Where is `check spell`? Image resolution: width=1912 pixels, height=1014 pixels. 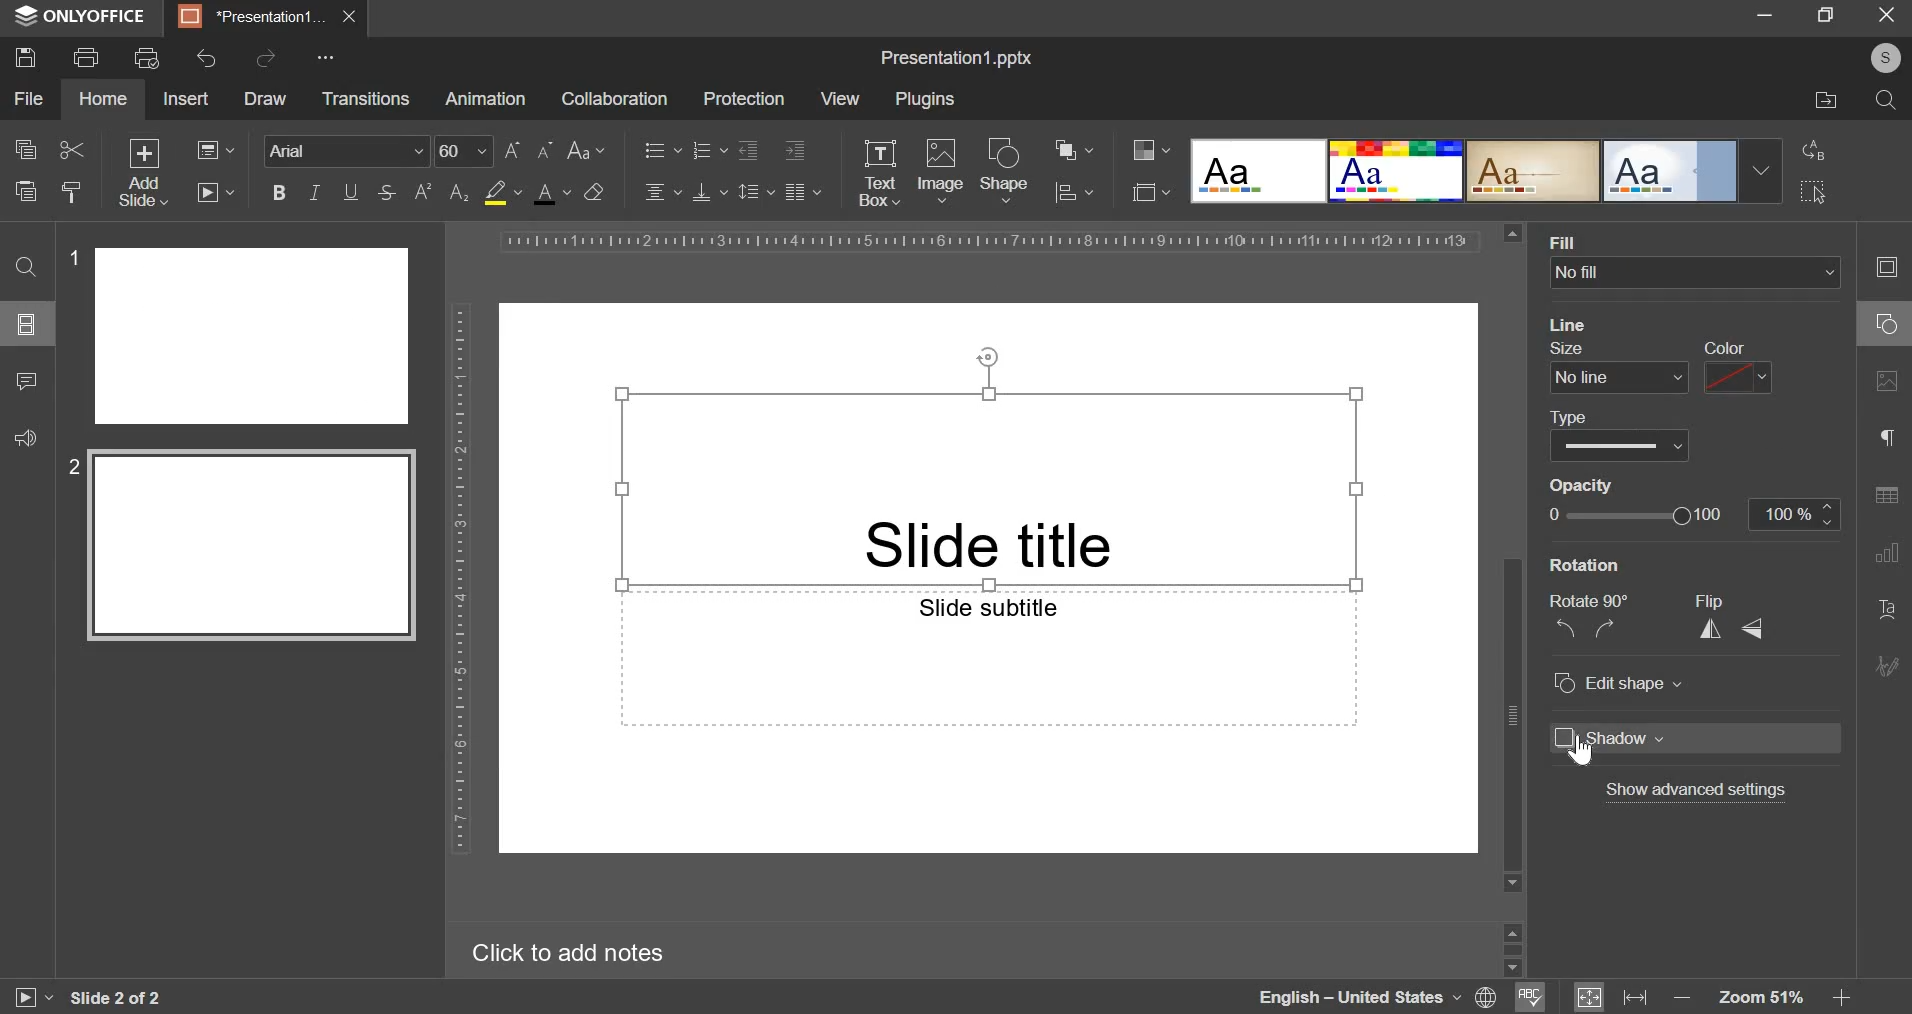 check spell is located at coordinates (1527, 997).